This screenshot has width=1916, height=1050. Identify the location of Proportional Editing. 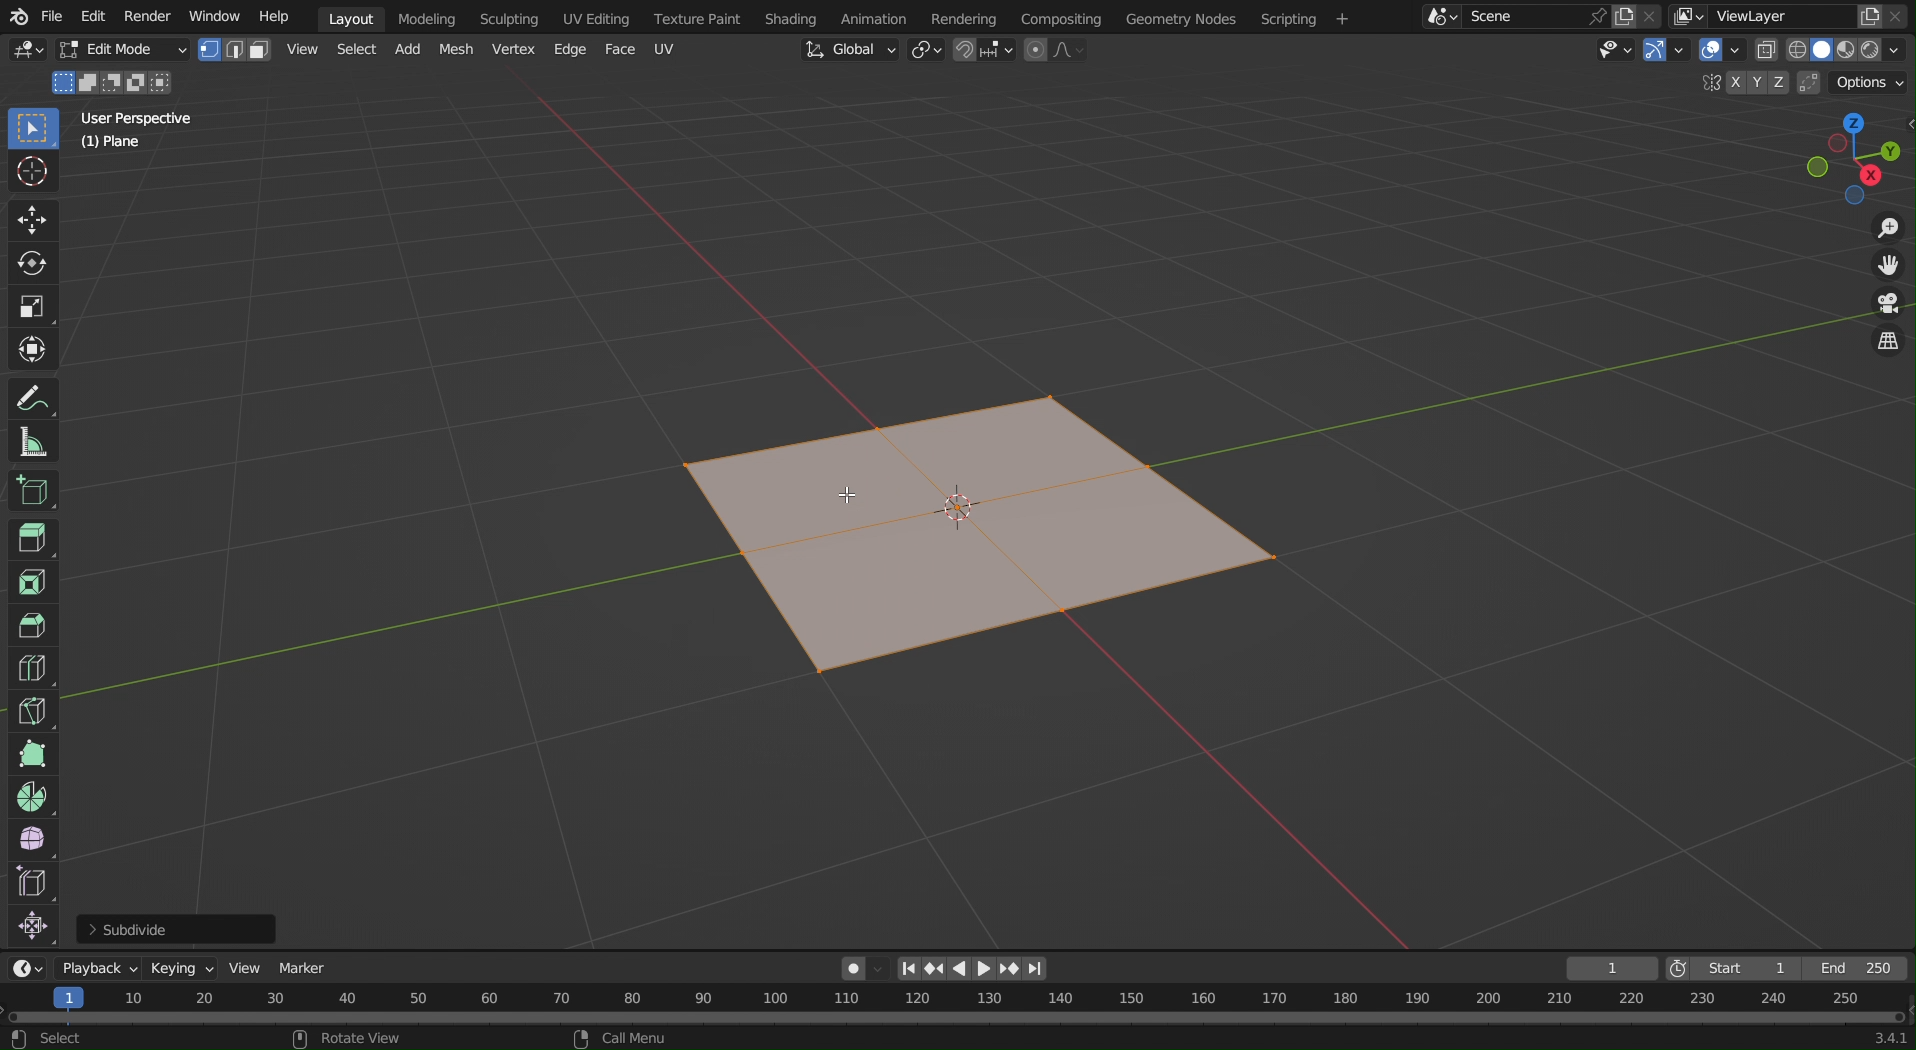
(1054, 52).